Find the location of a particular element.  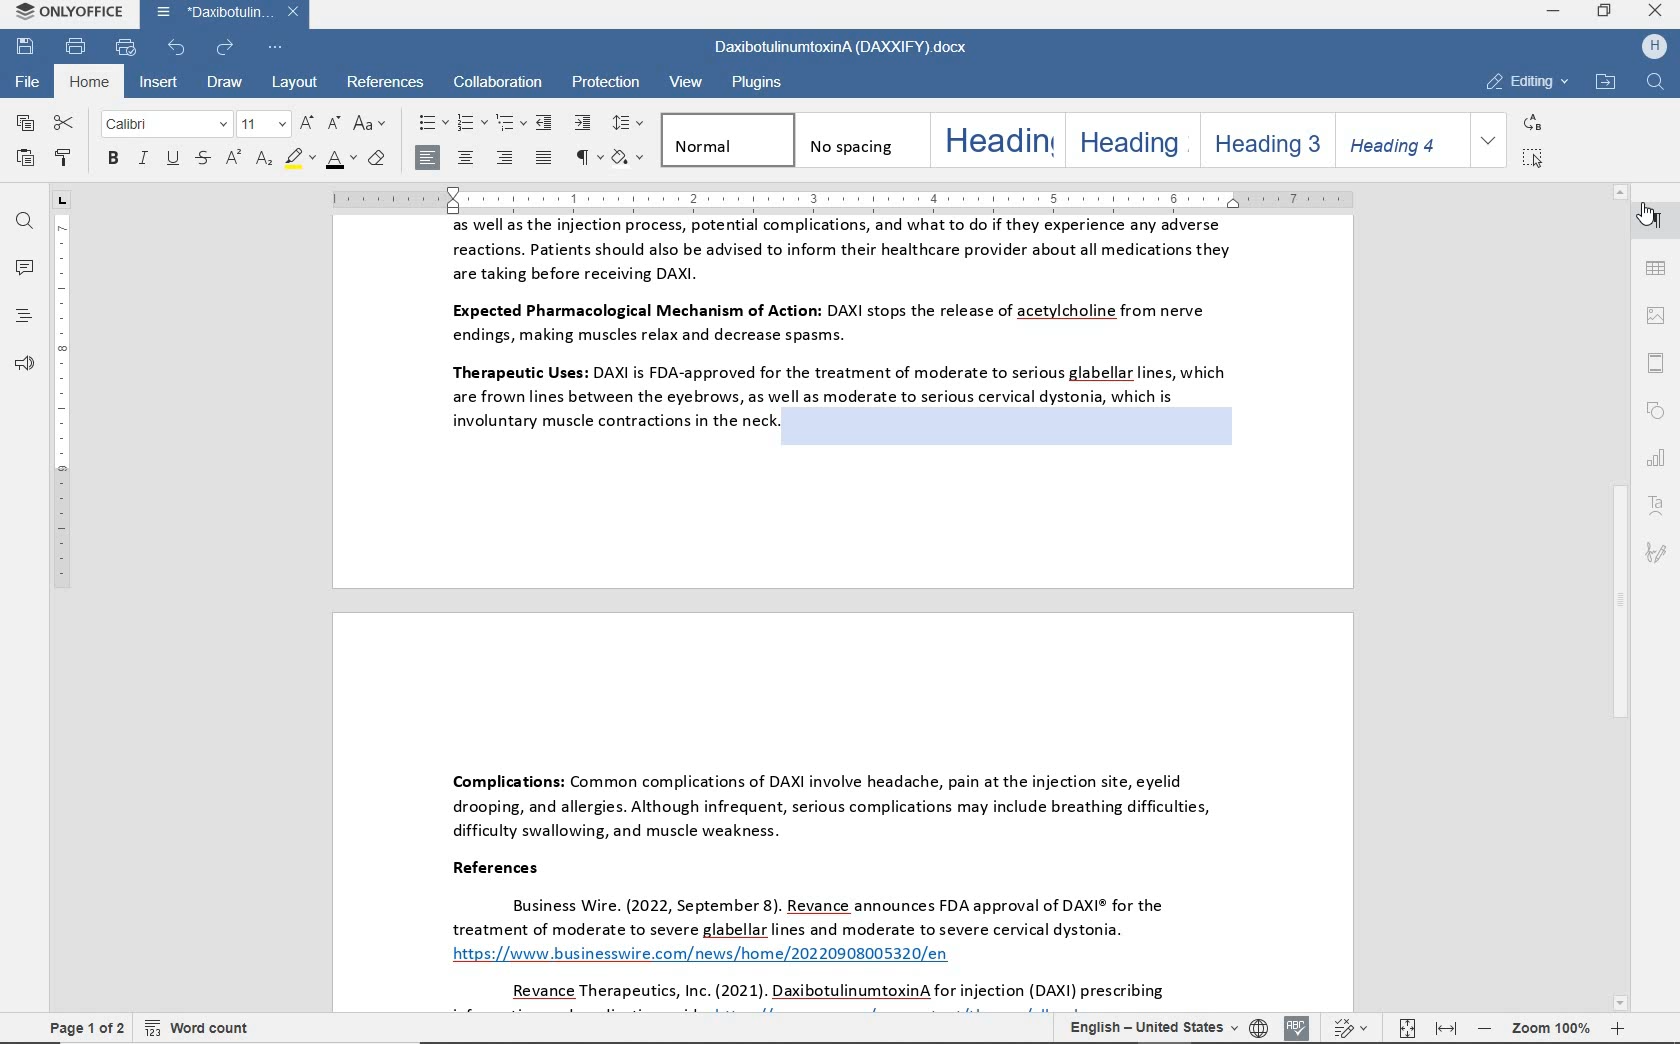

multilevel list is located at coordinates (508, 124).